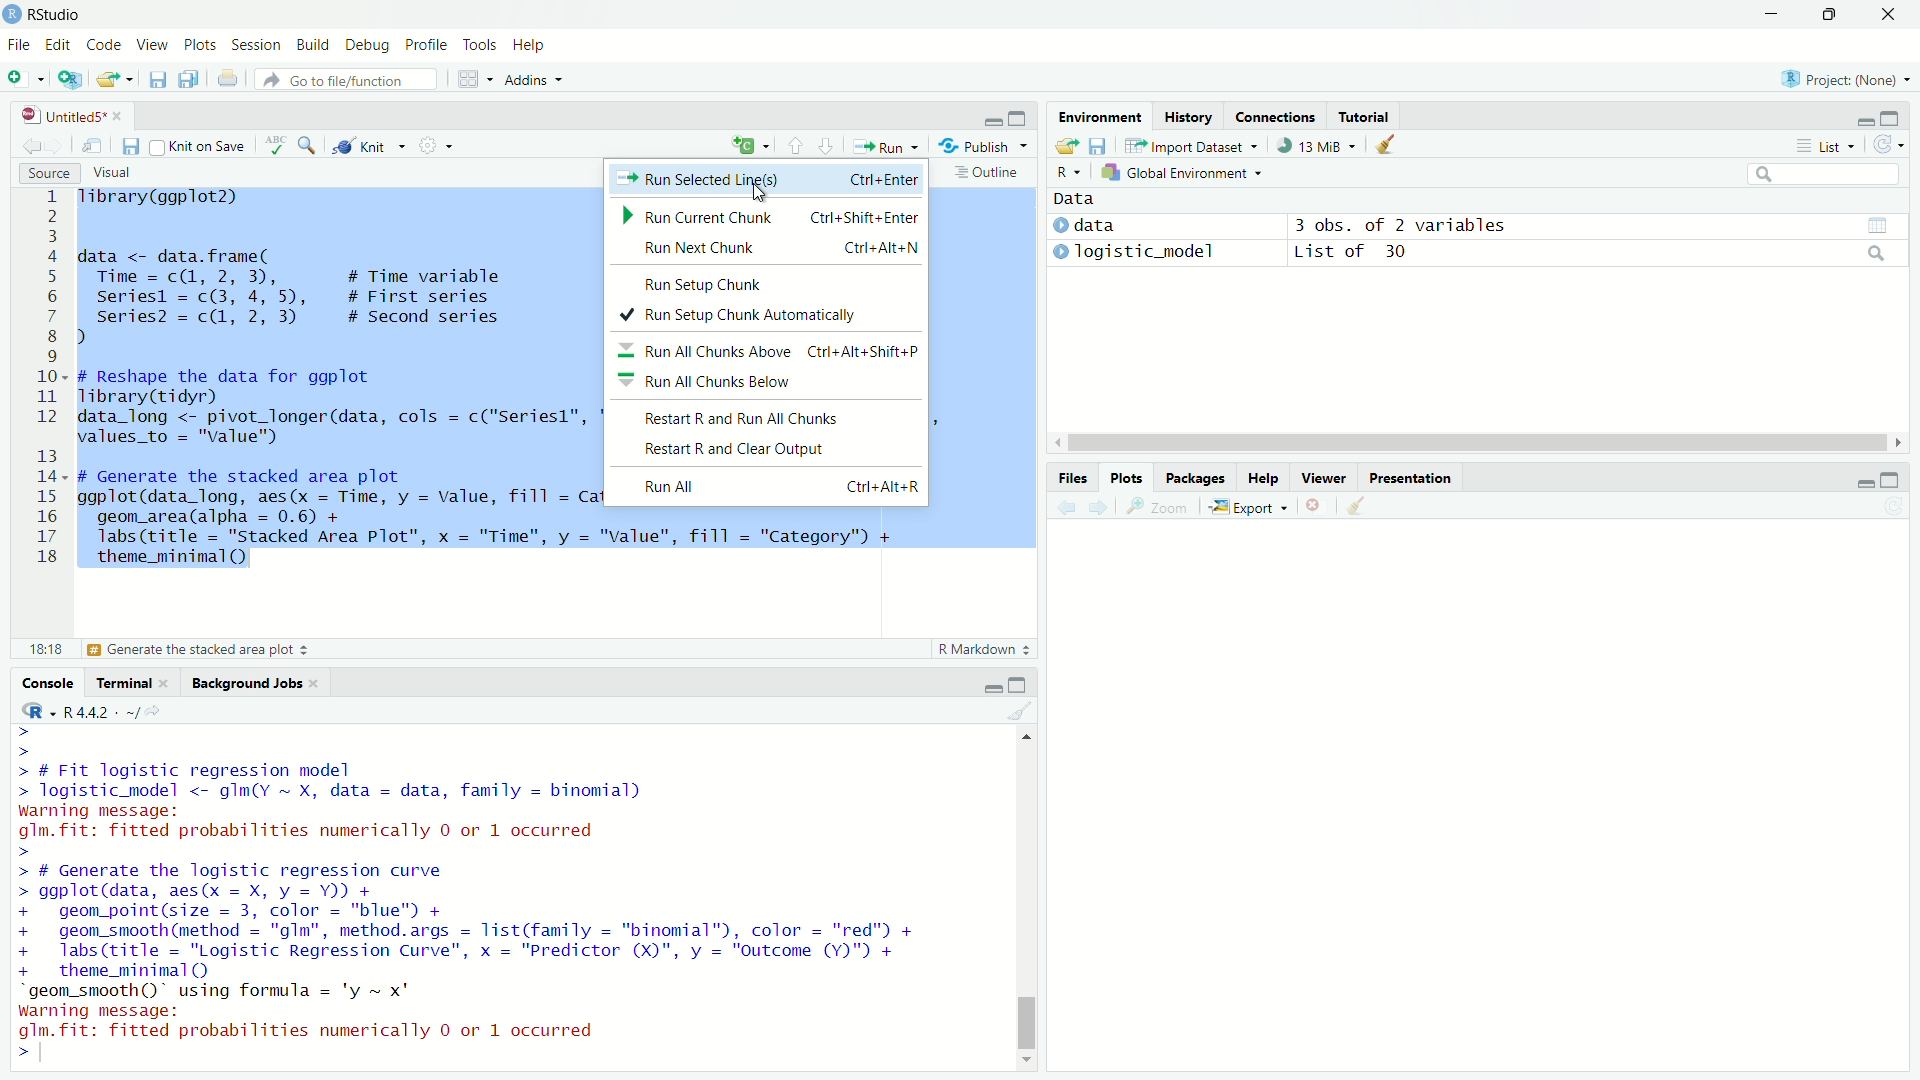 This screenshot has width=1920, height=1080. I want to click on Environment, so click(1098, 116).